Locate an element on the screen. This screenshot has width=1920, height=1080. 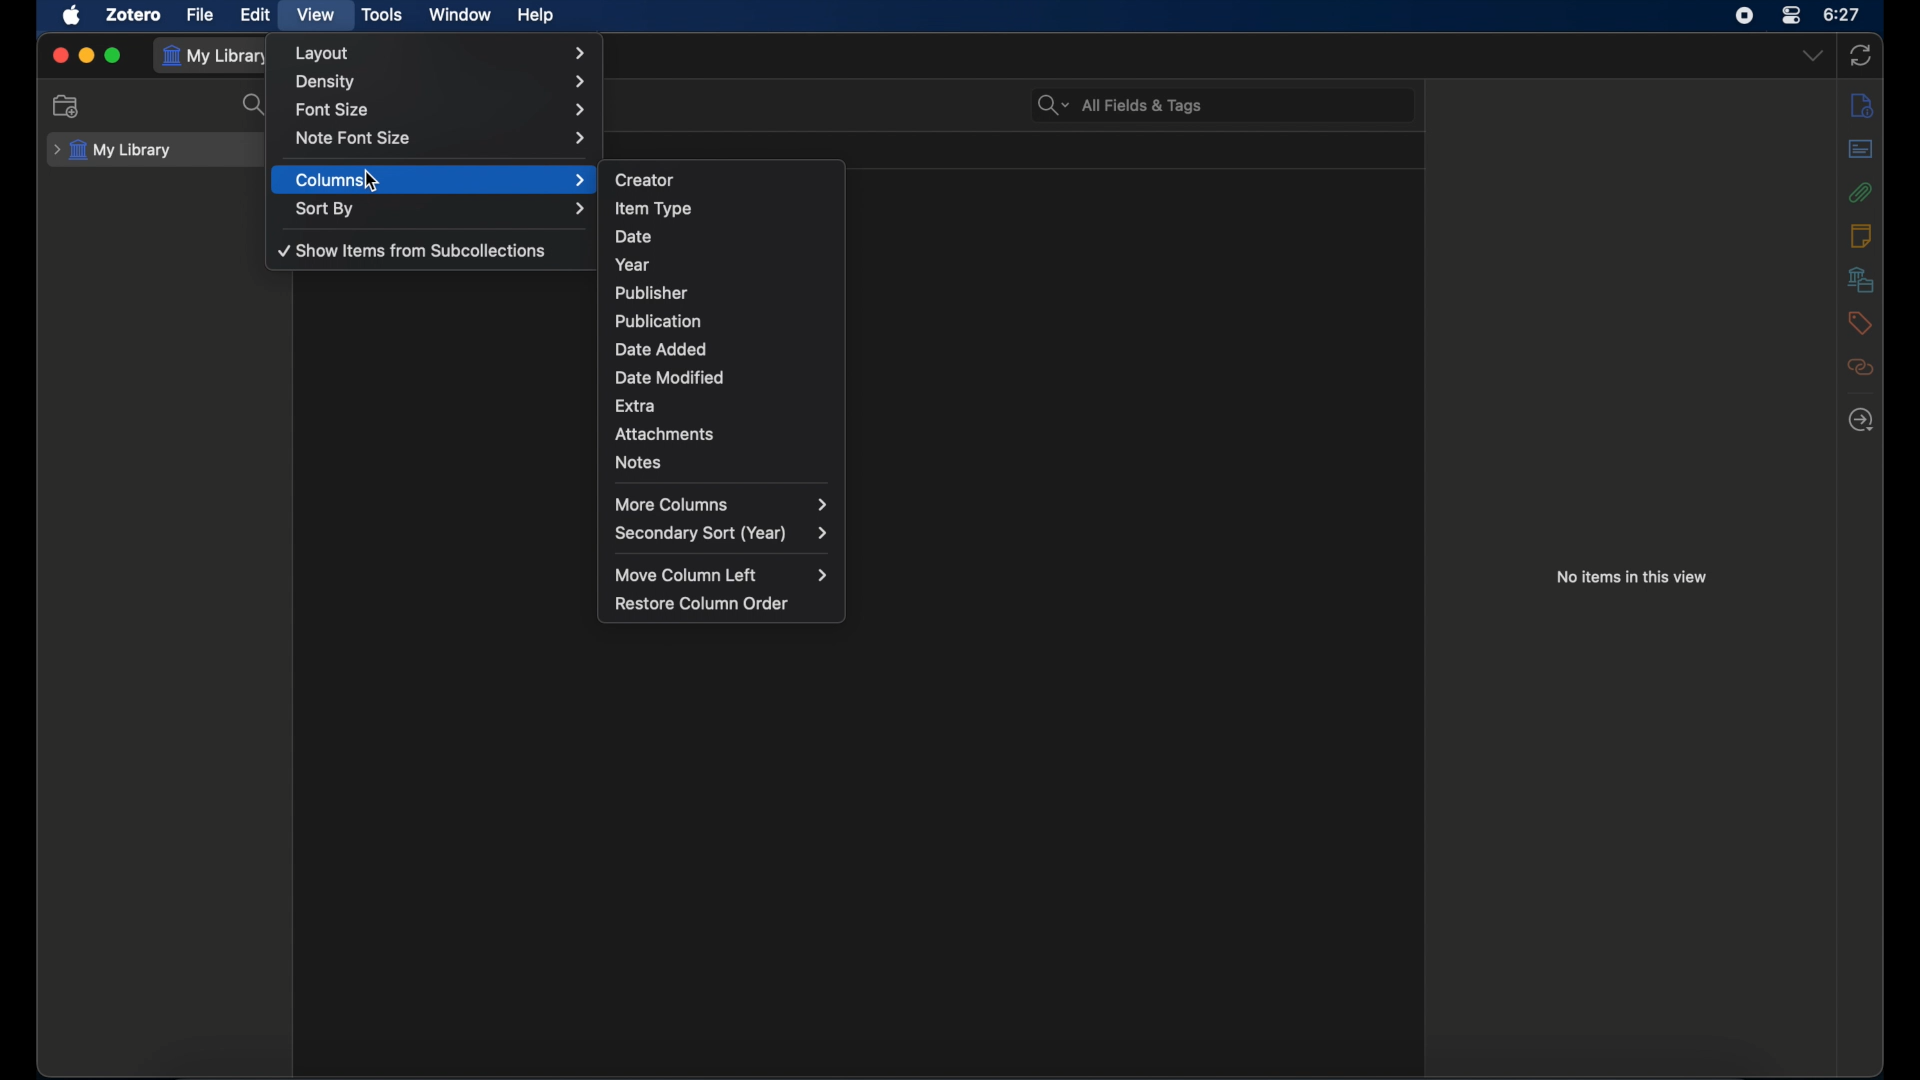
libraries is located at coordinates (1860, 280).